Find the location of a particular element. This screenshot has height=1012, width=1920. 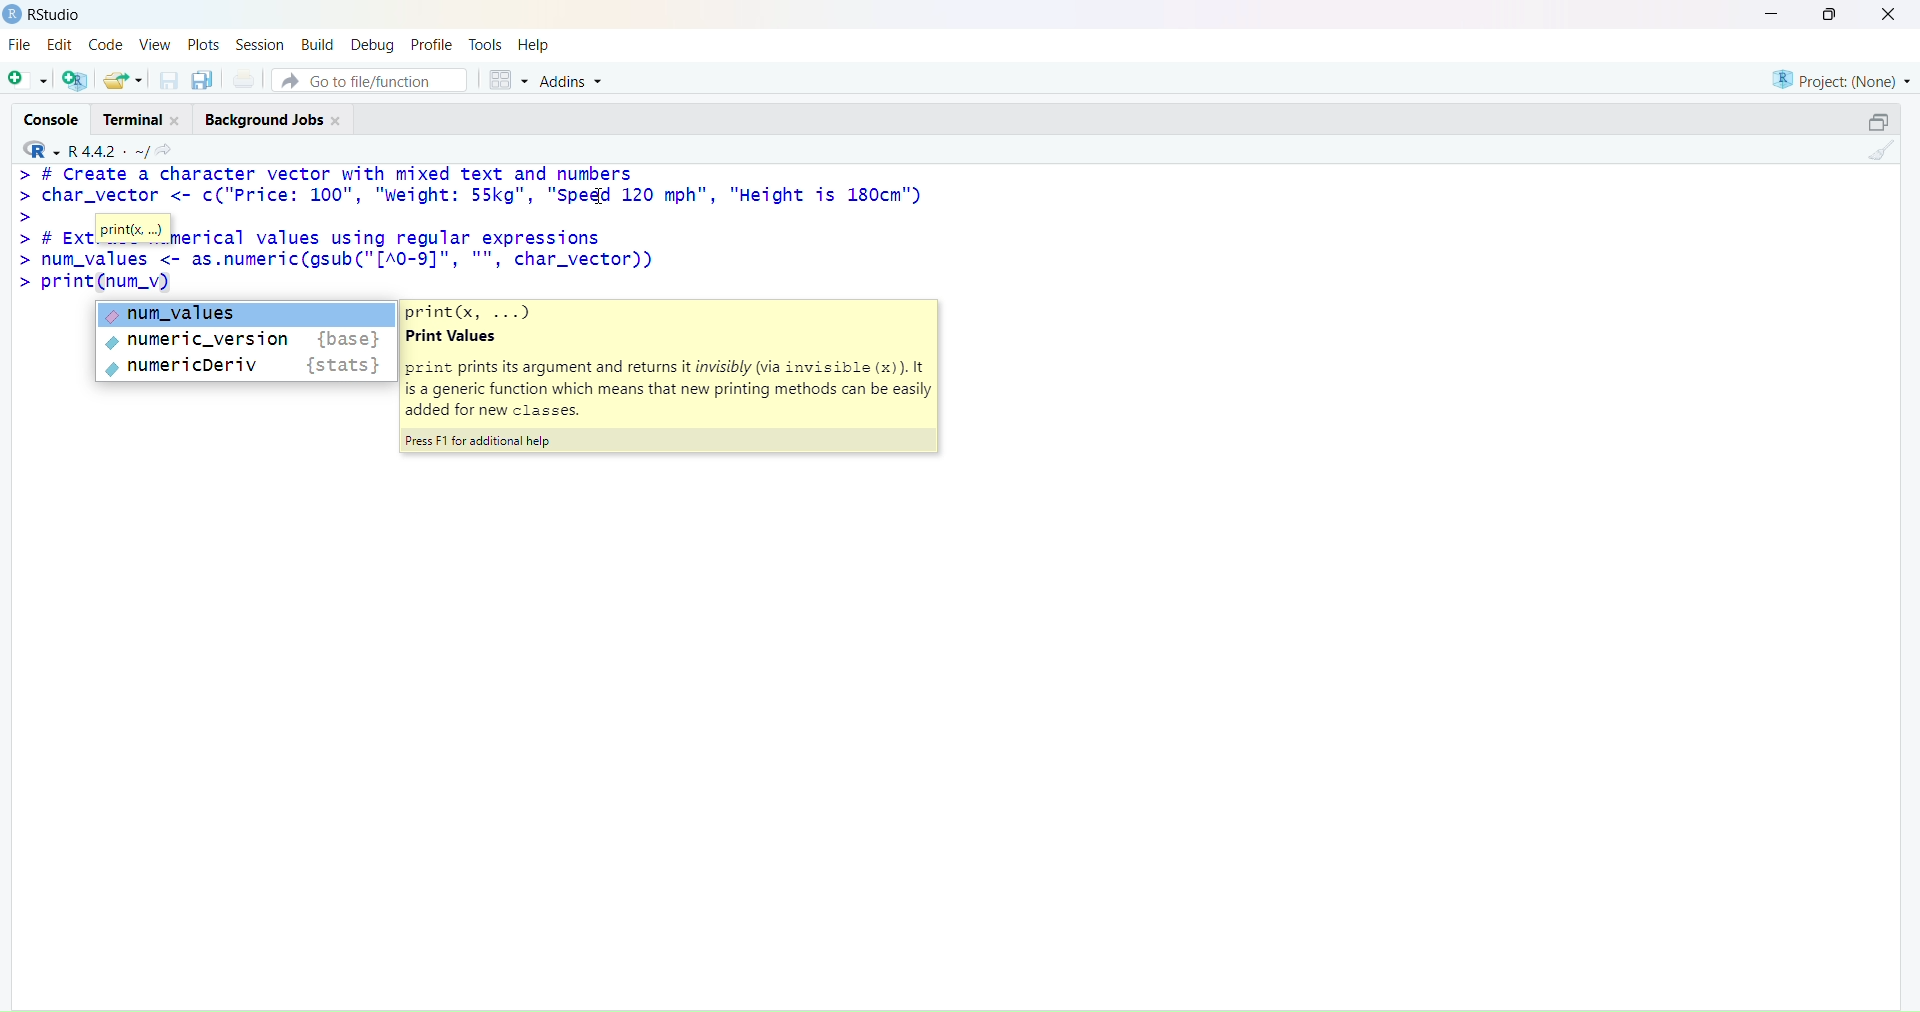

background jobs is located at coordinates (264, 120).